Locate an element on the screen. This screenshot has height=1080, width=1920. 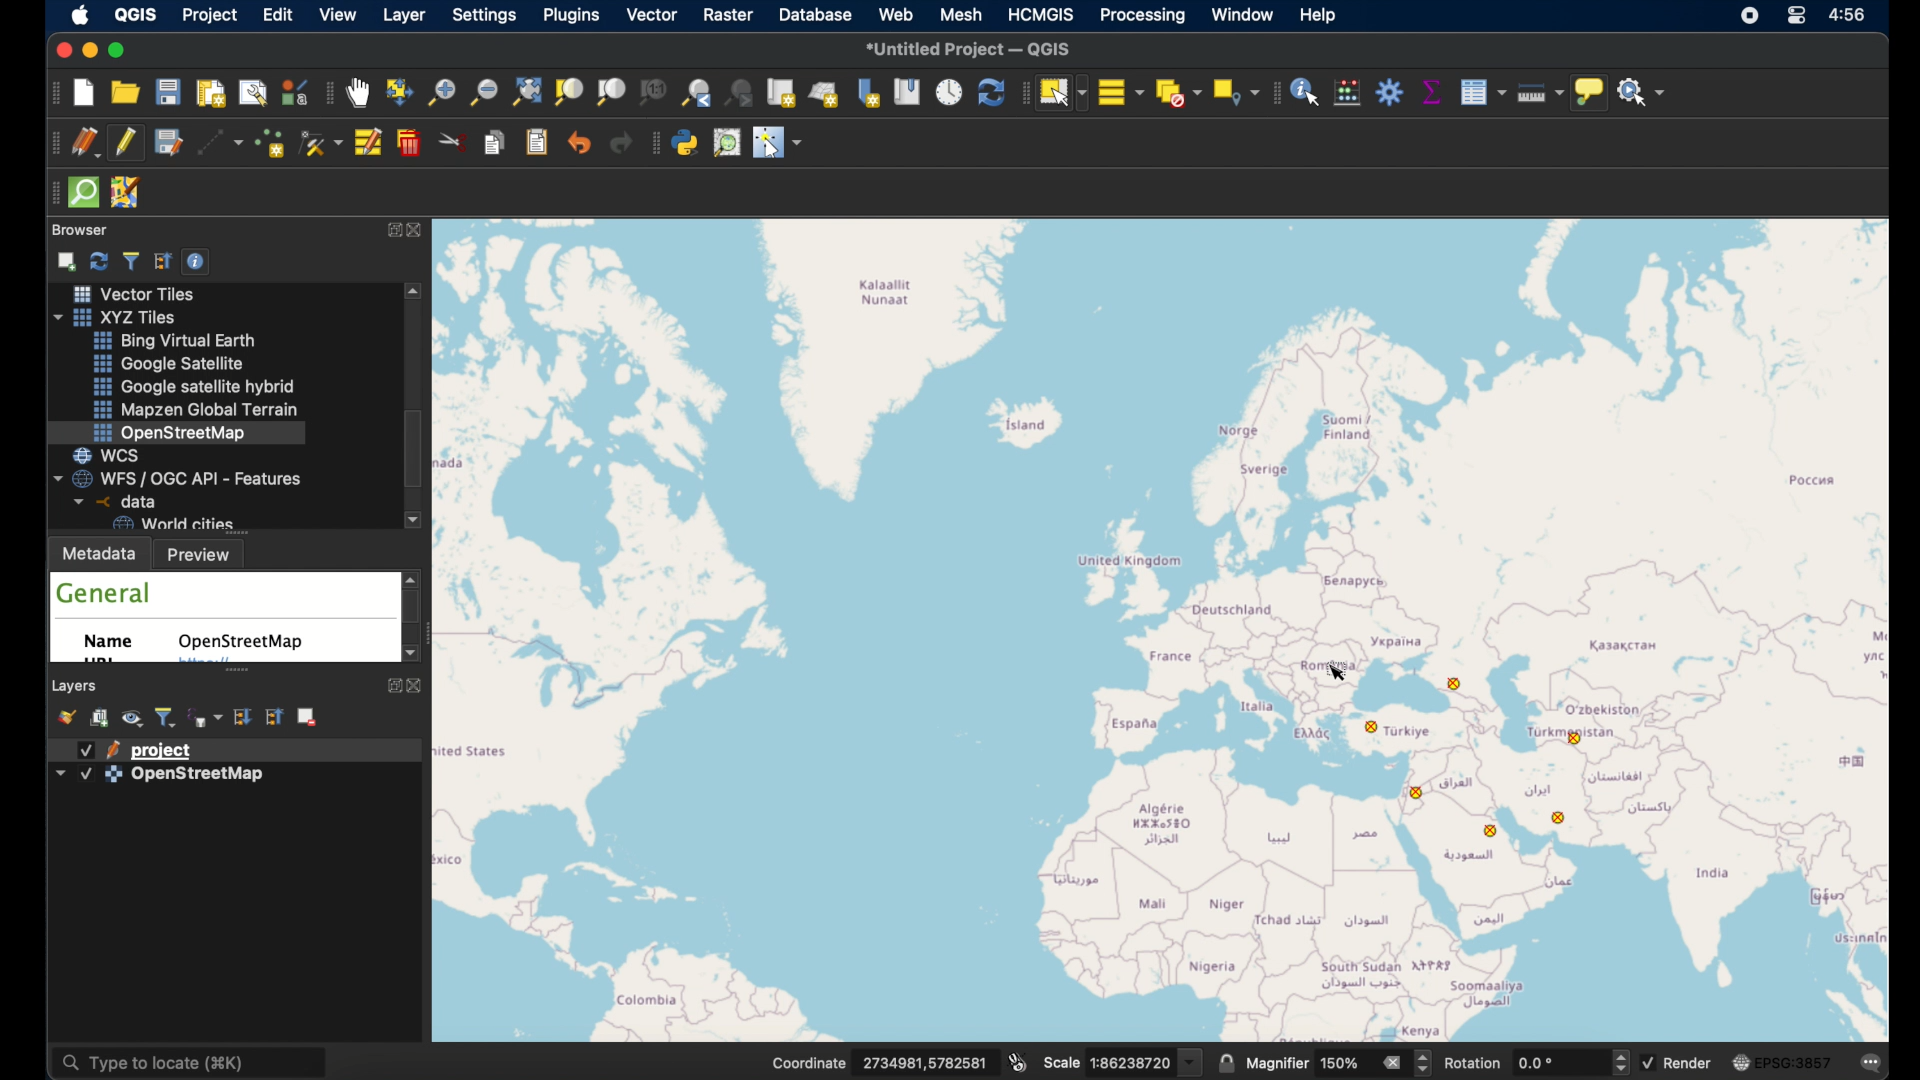
google satellite hybrid is located at coordinates (191, 386).